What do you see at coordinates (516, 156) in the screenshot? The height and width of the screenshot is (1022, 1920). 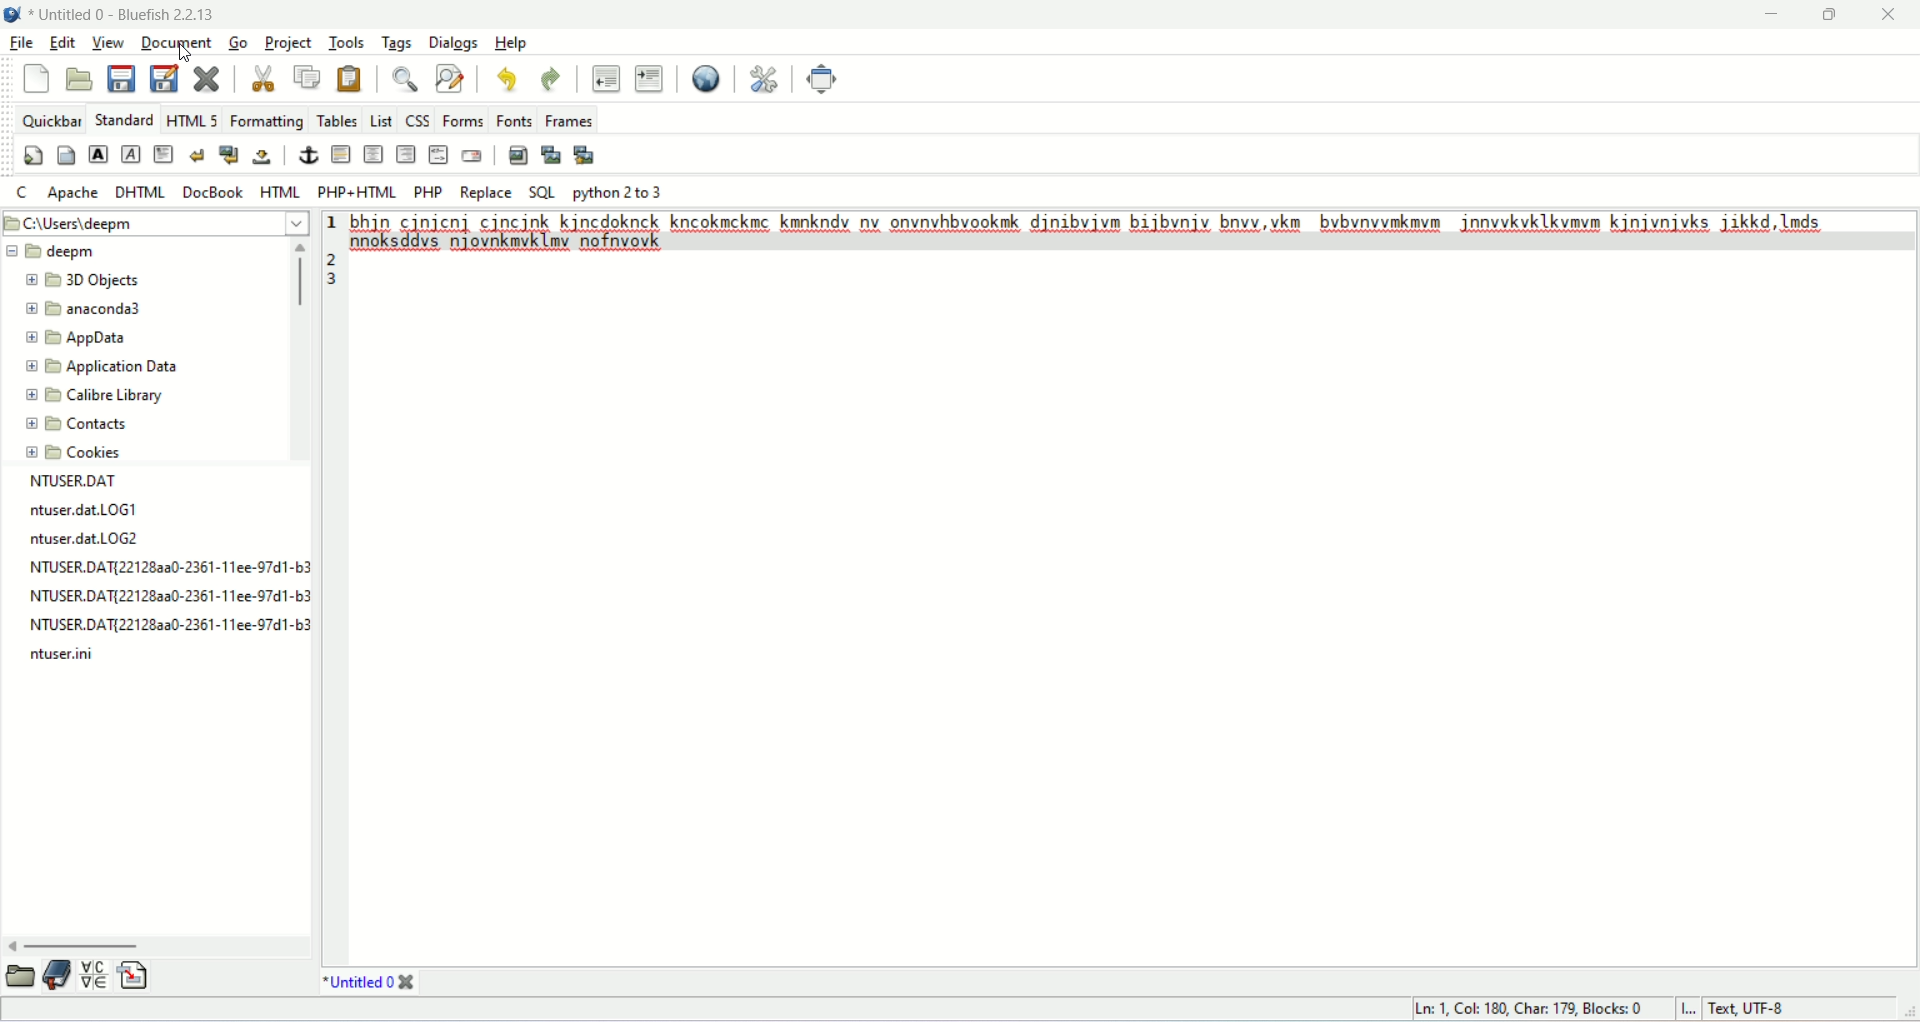 I see `insert images` at bounding box center [516, 156].